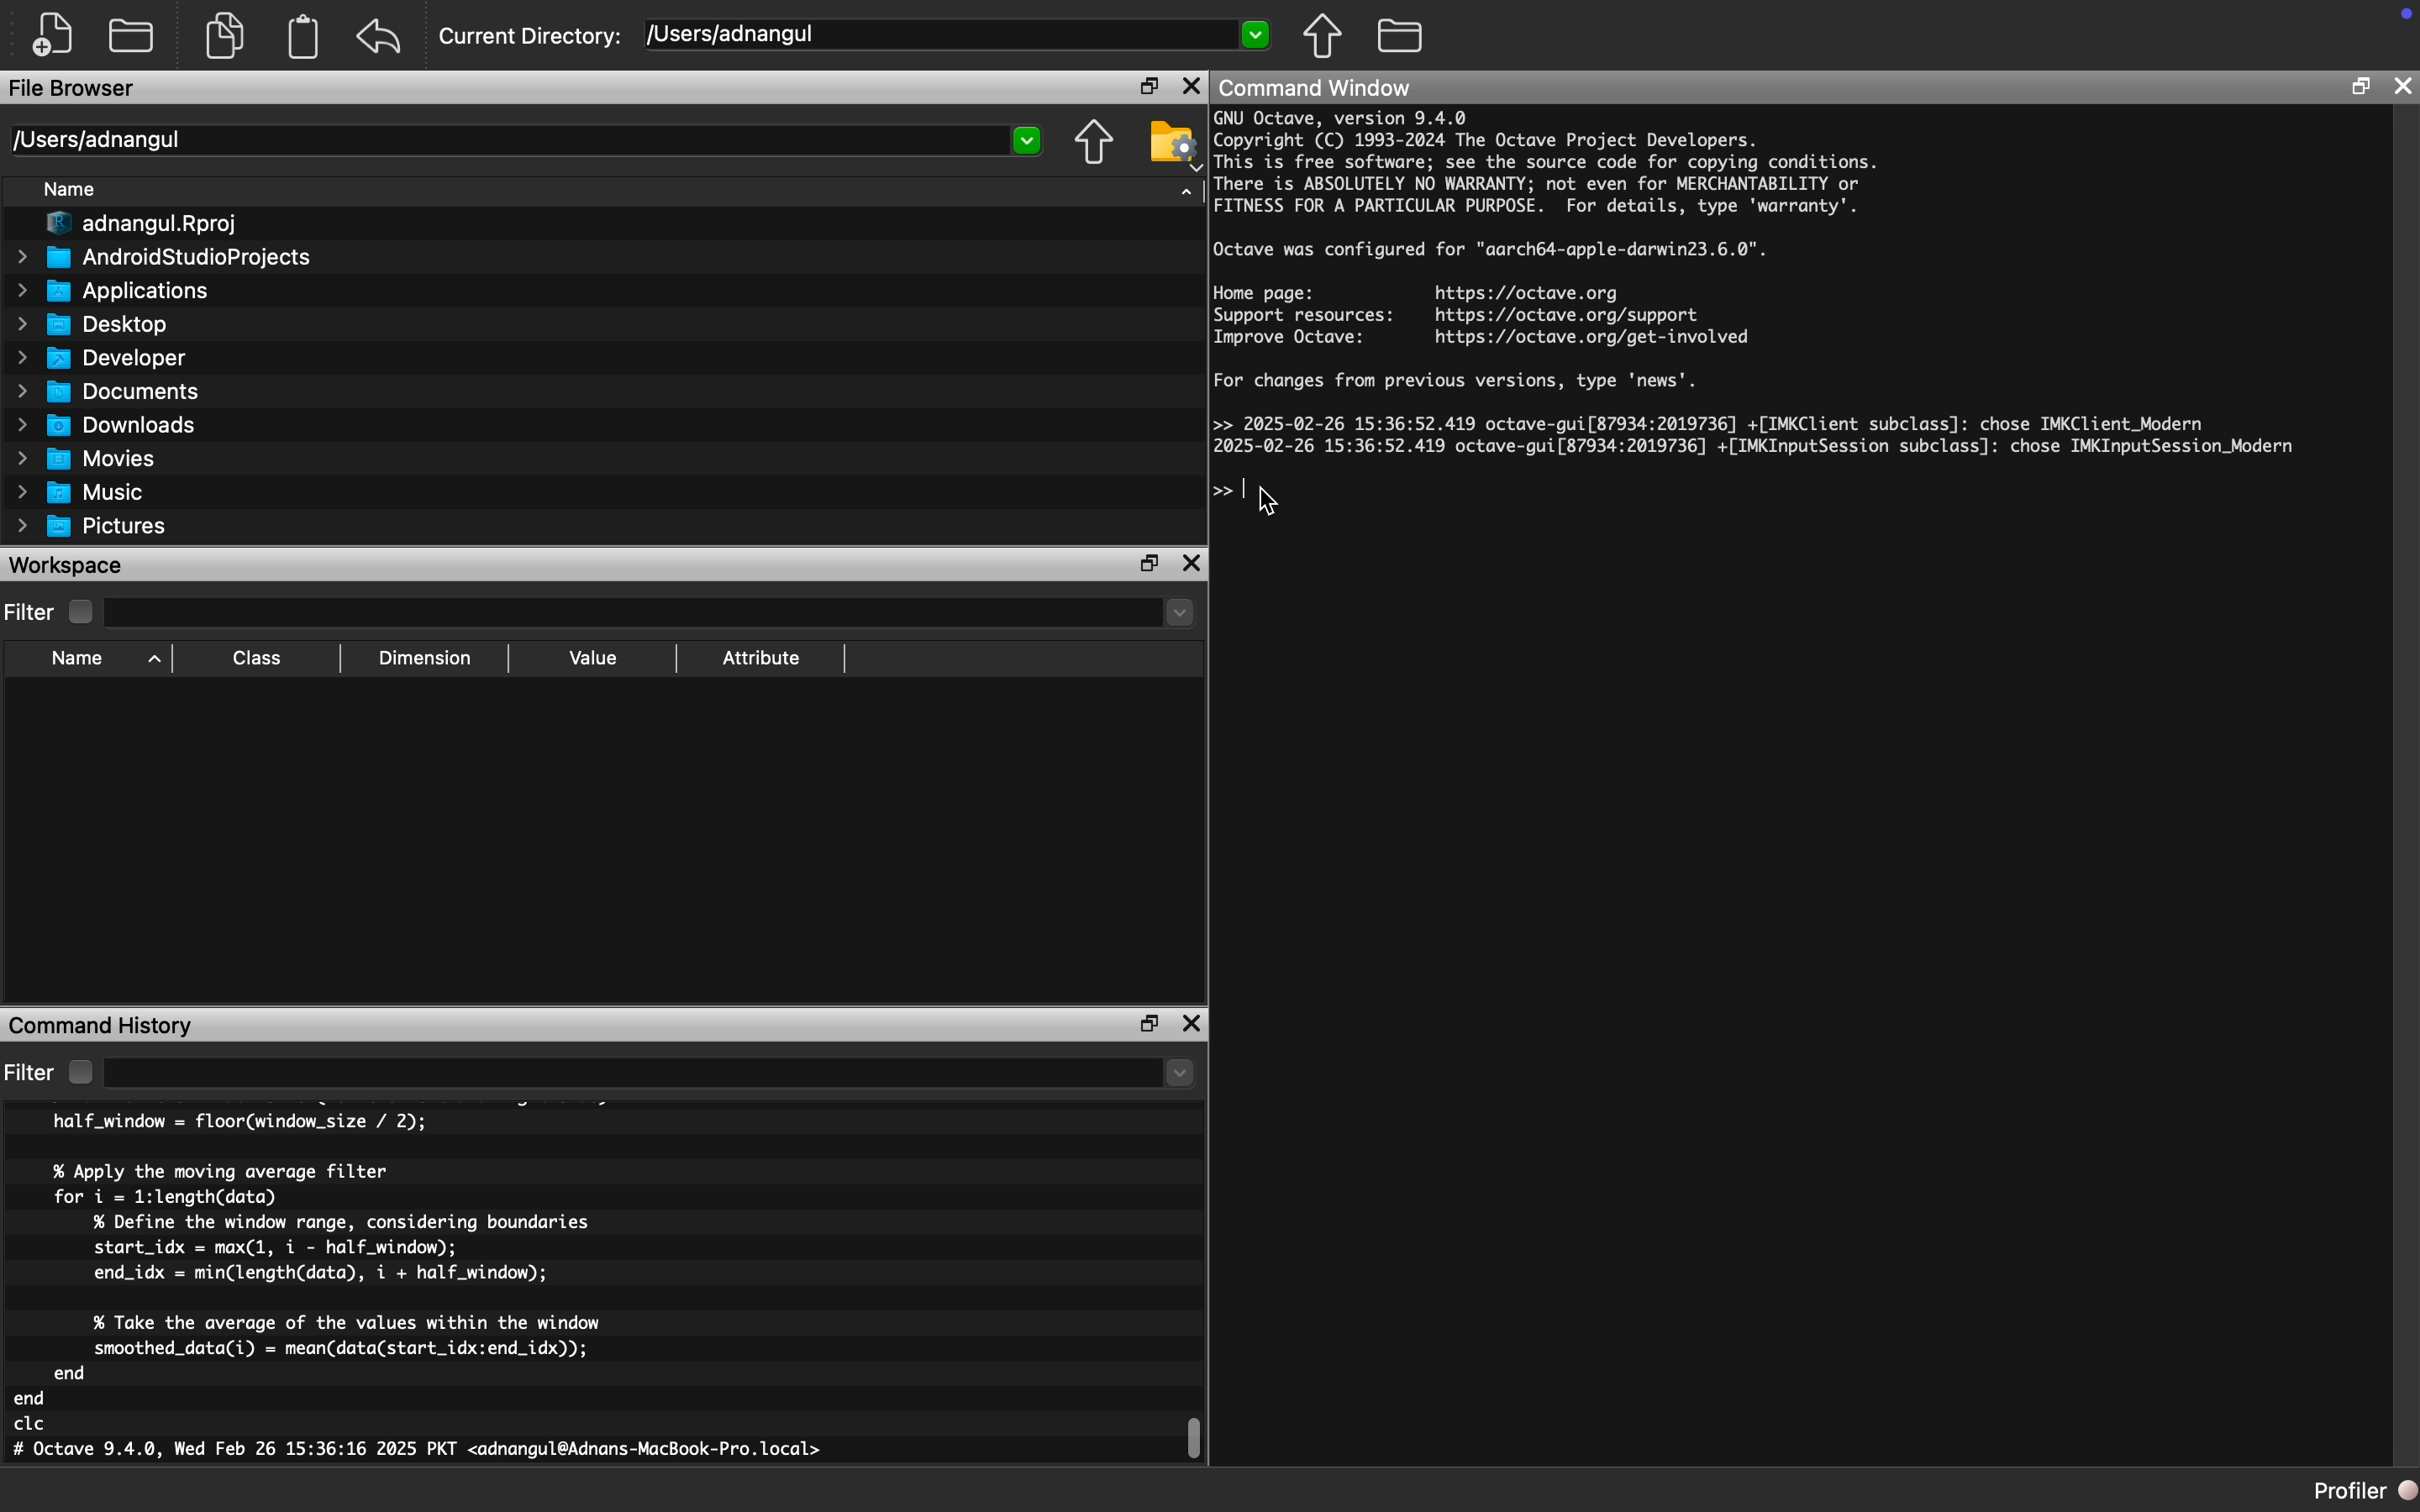 This screenshot has width=2420, height=1512. Describe the element at coordinates (1193, 562) in the screenshot. I see `Close` at that location.